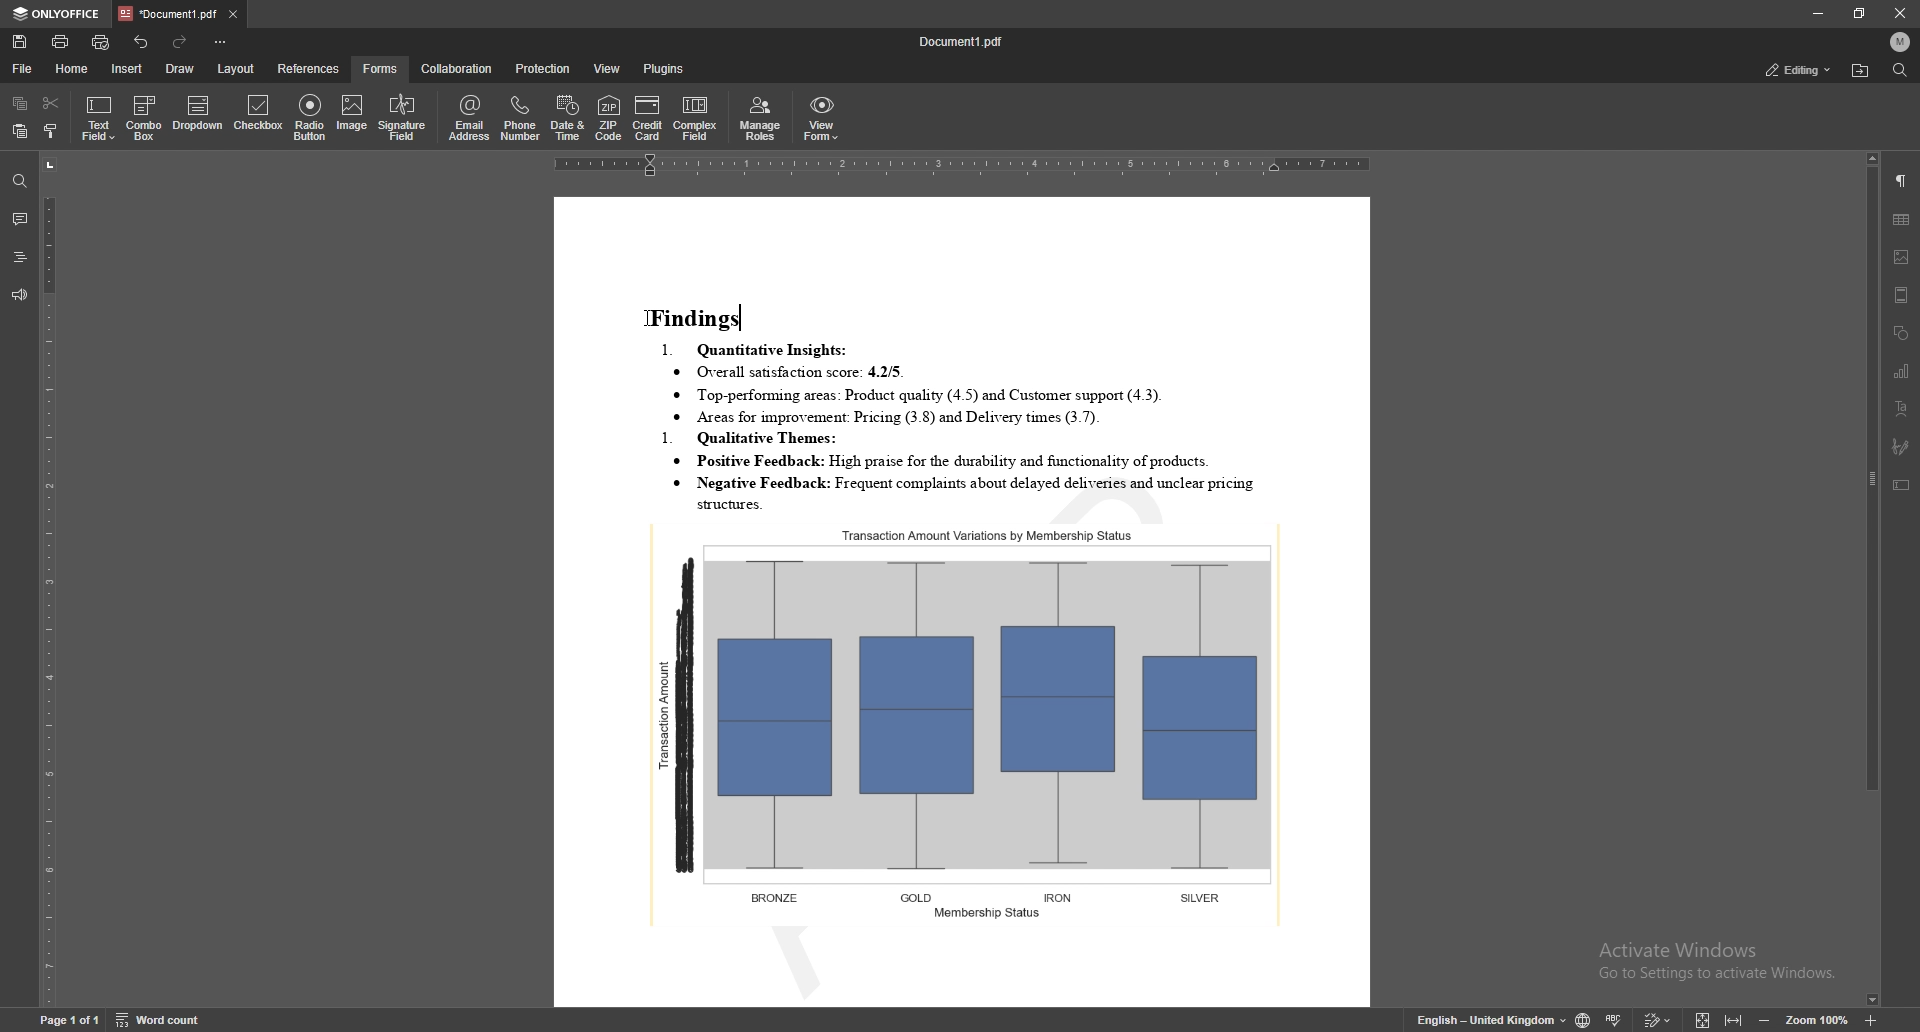  I want to click on zip code, so click(609, 119).